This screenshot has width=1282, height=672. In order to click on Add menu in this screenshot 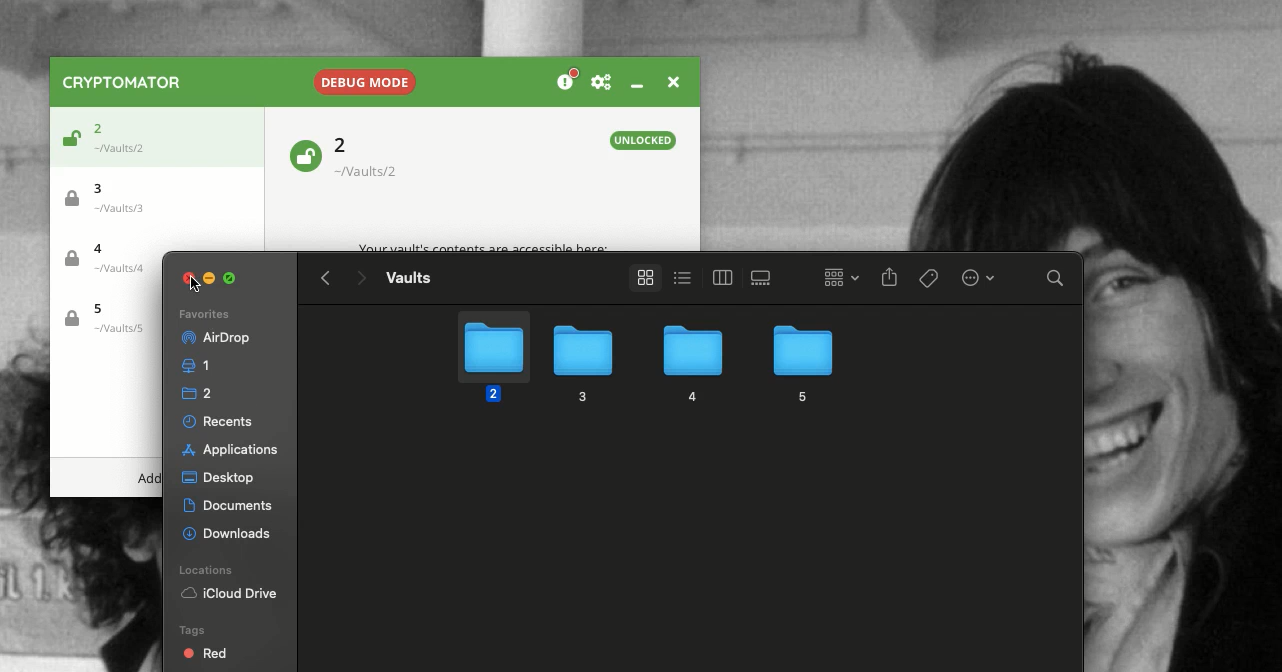, I will do `click(149, 479)`.